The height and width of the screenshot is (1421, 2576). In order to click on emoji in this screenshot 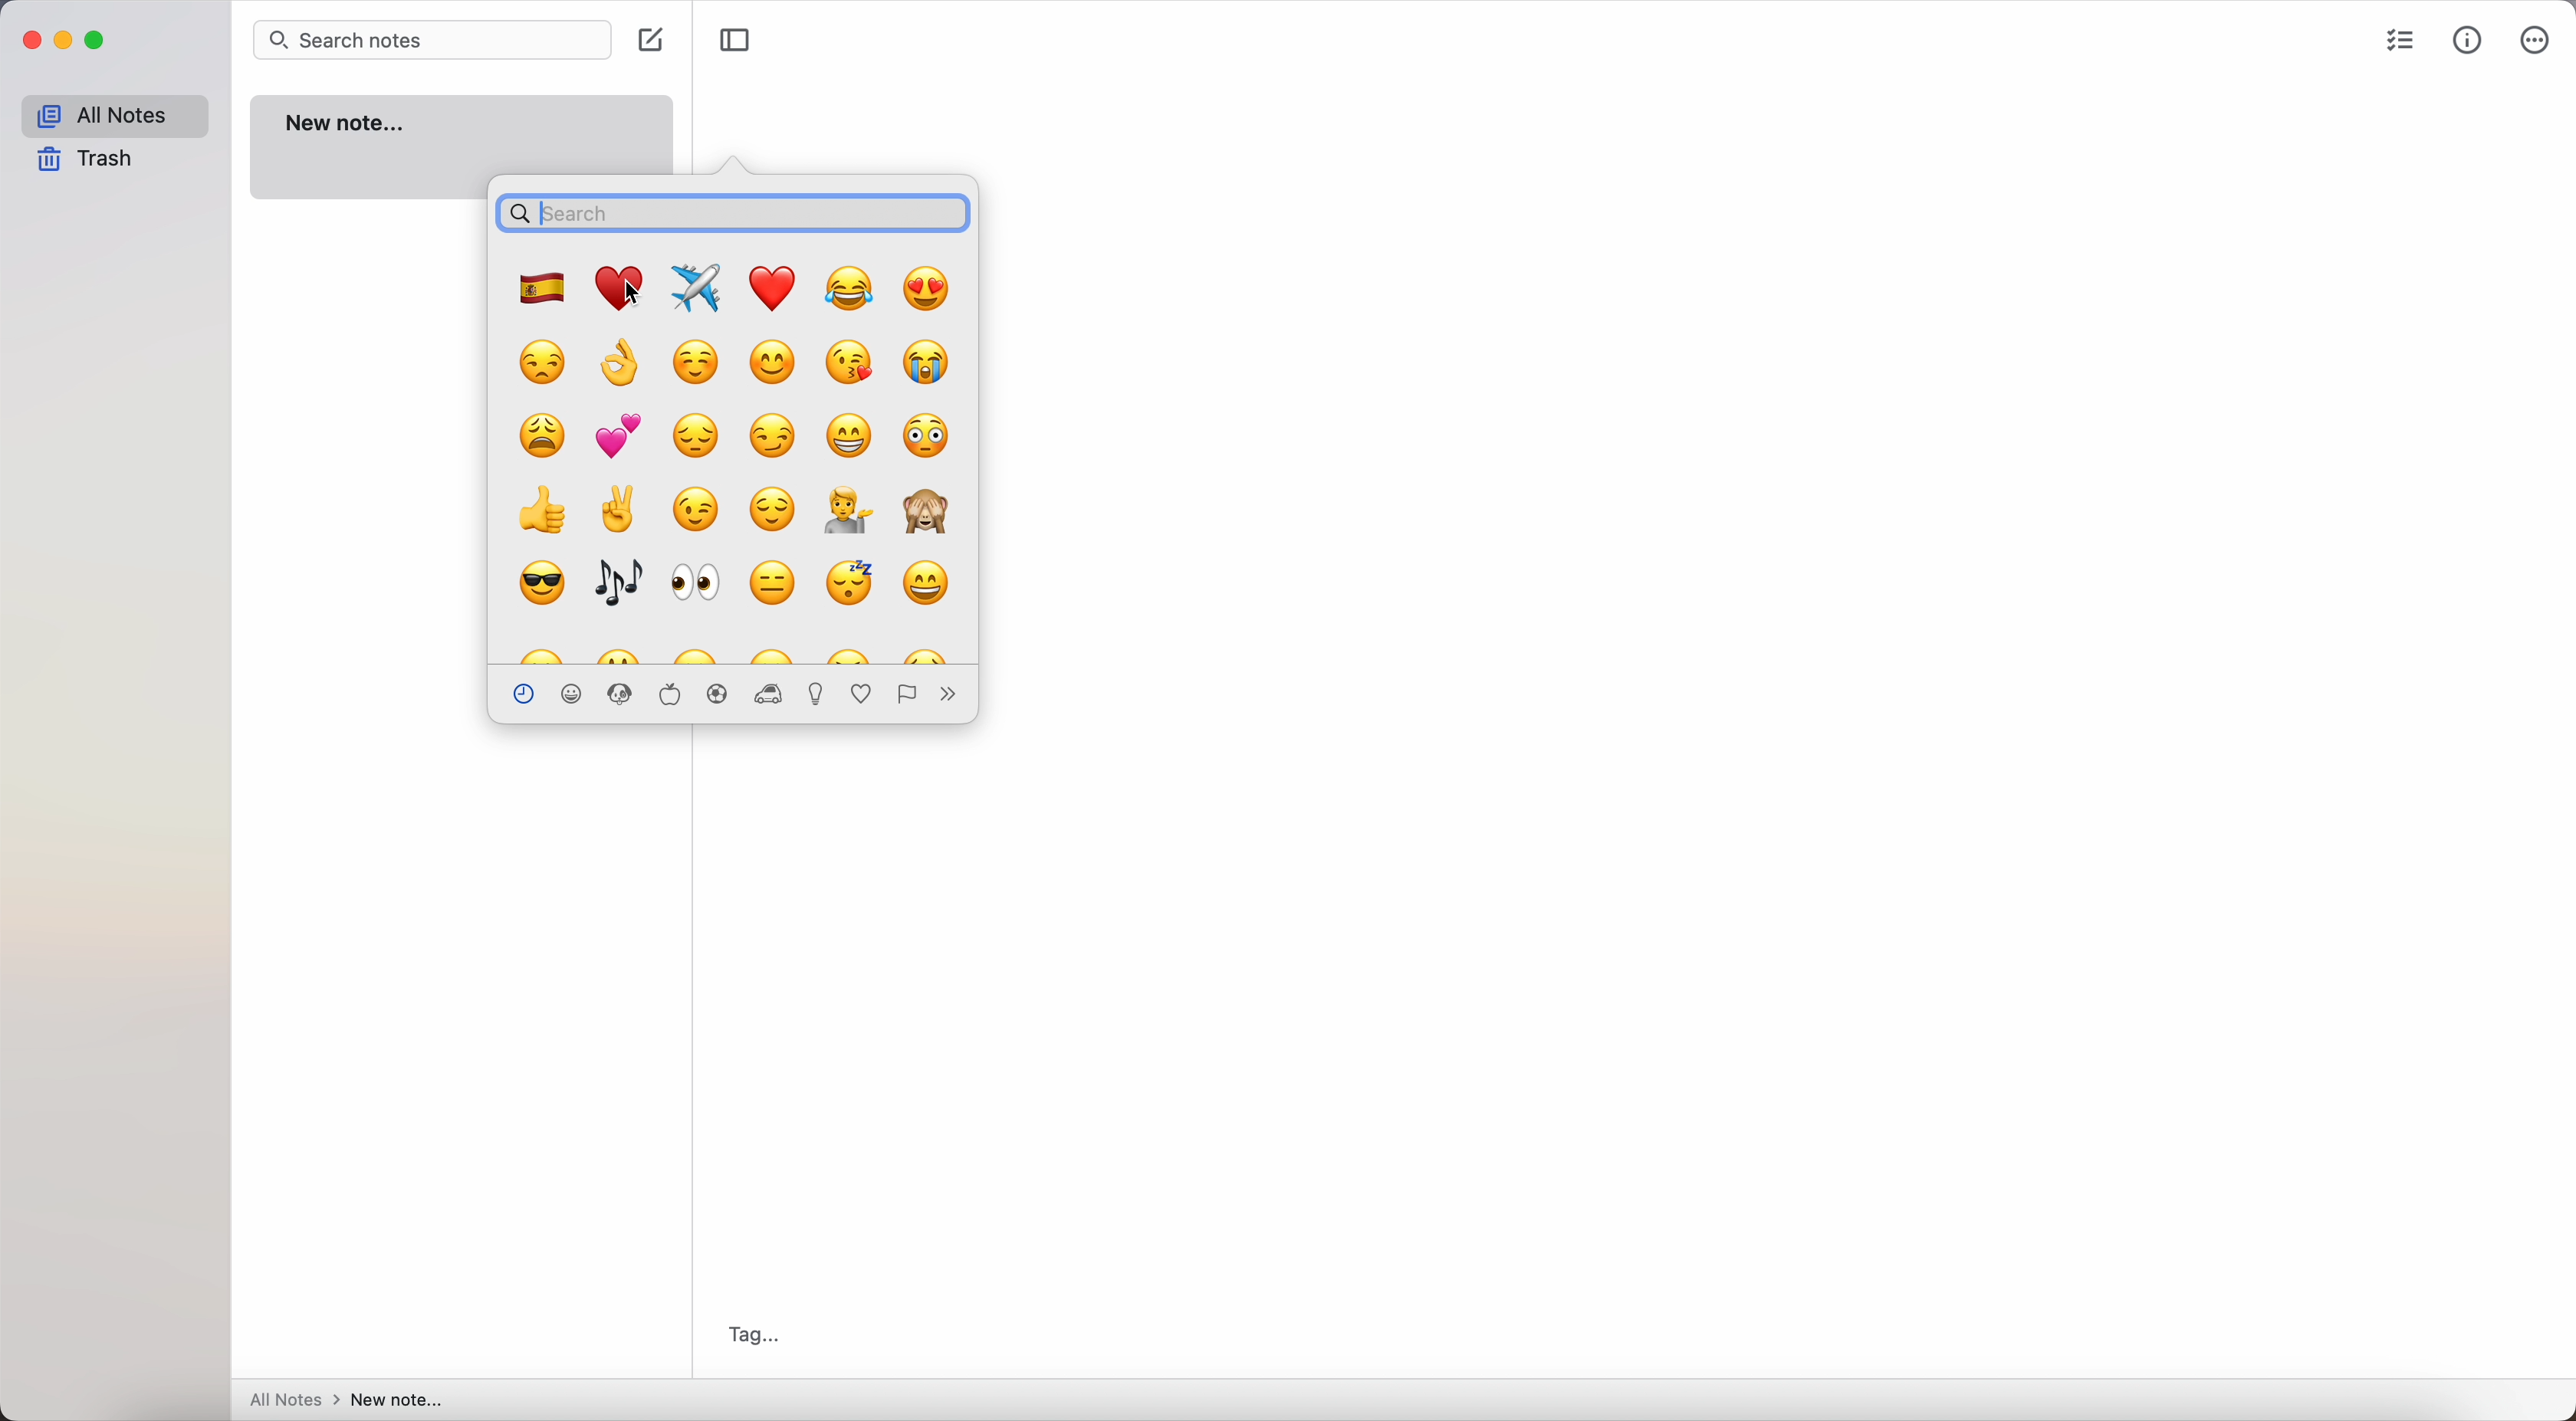, I will do `click(924, 587)`.